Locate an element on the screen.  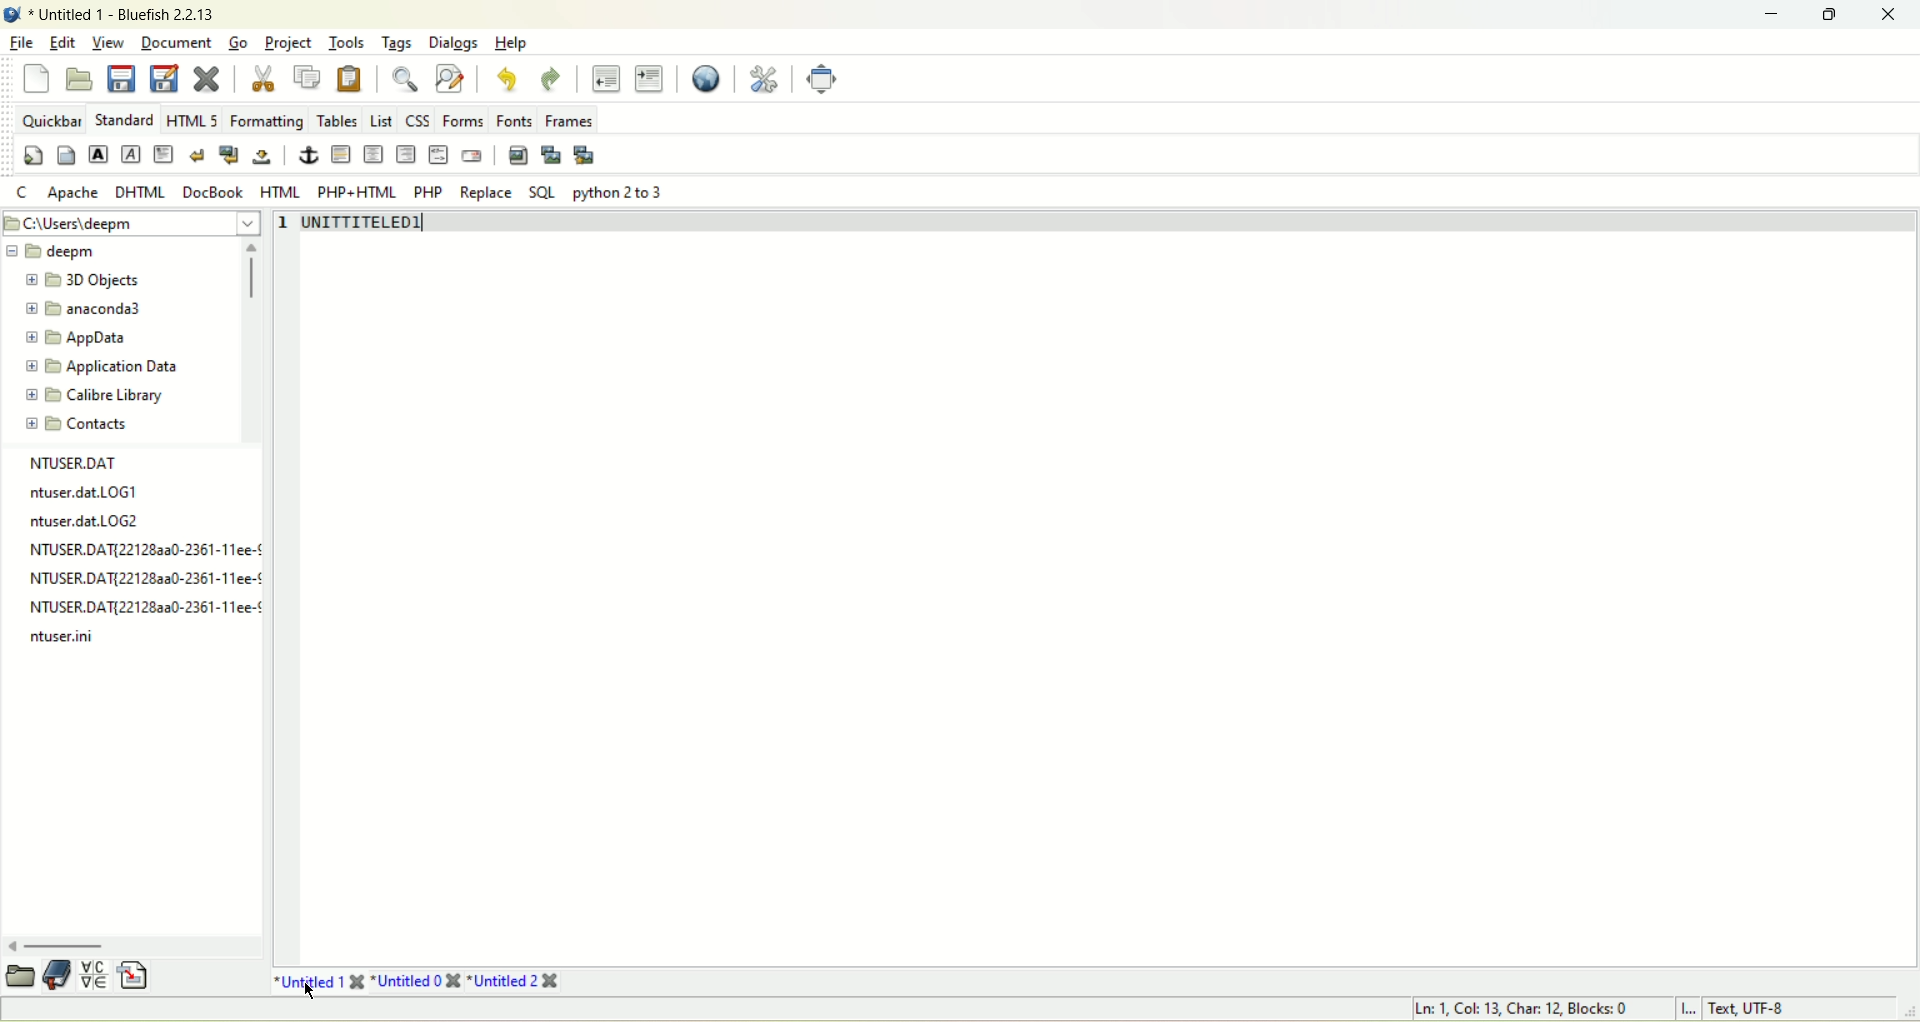
quickbar is located at coordinates (49, 117).